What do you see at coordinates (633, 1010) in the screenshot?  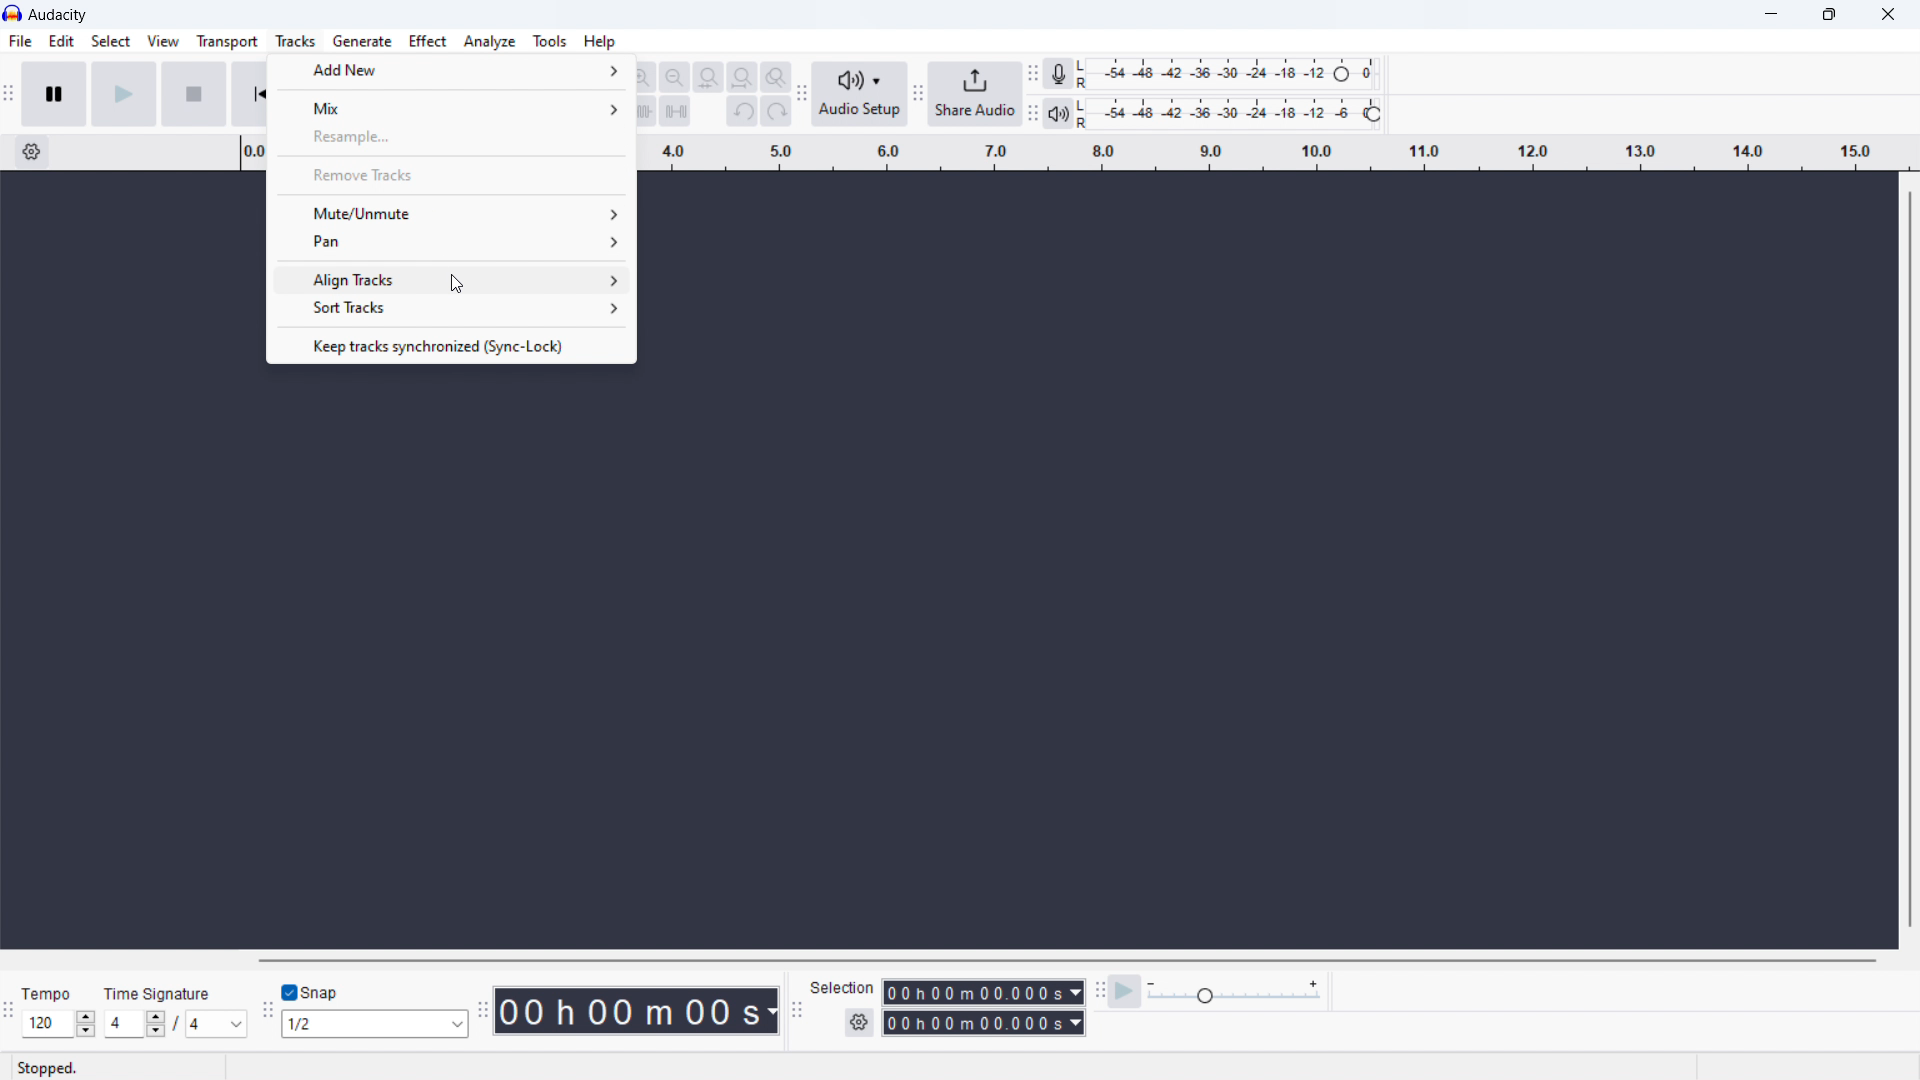 I see `current time stamp` at bounding box center [633, 1010].